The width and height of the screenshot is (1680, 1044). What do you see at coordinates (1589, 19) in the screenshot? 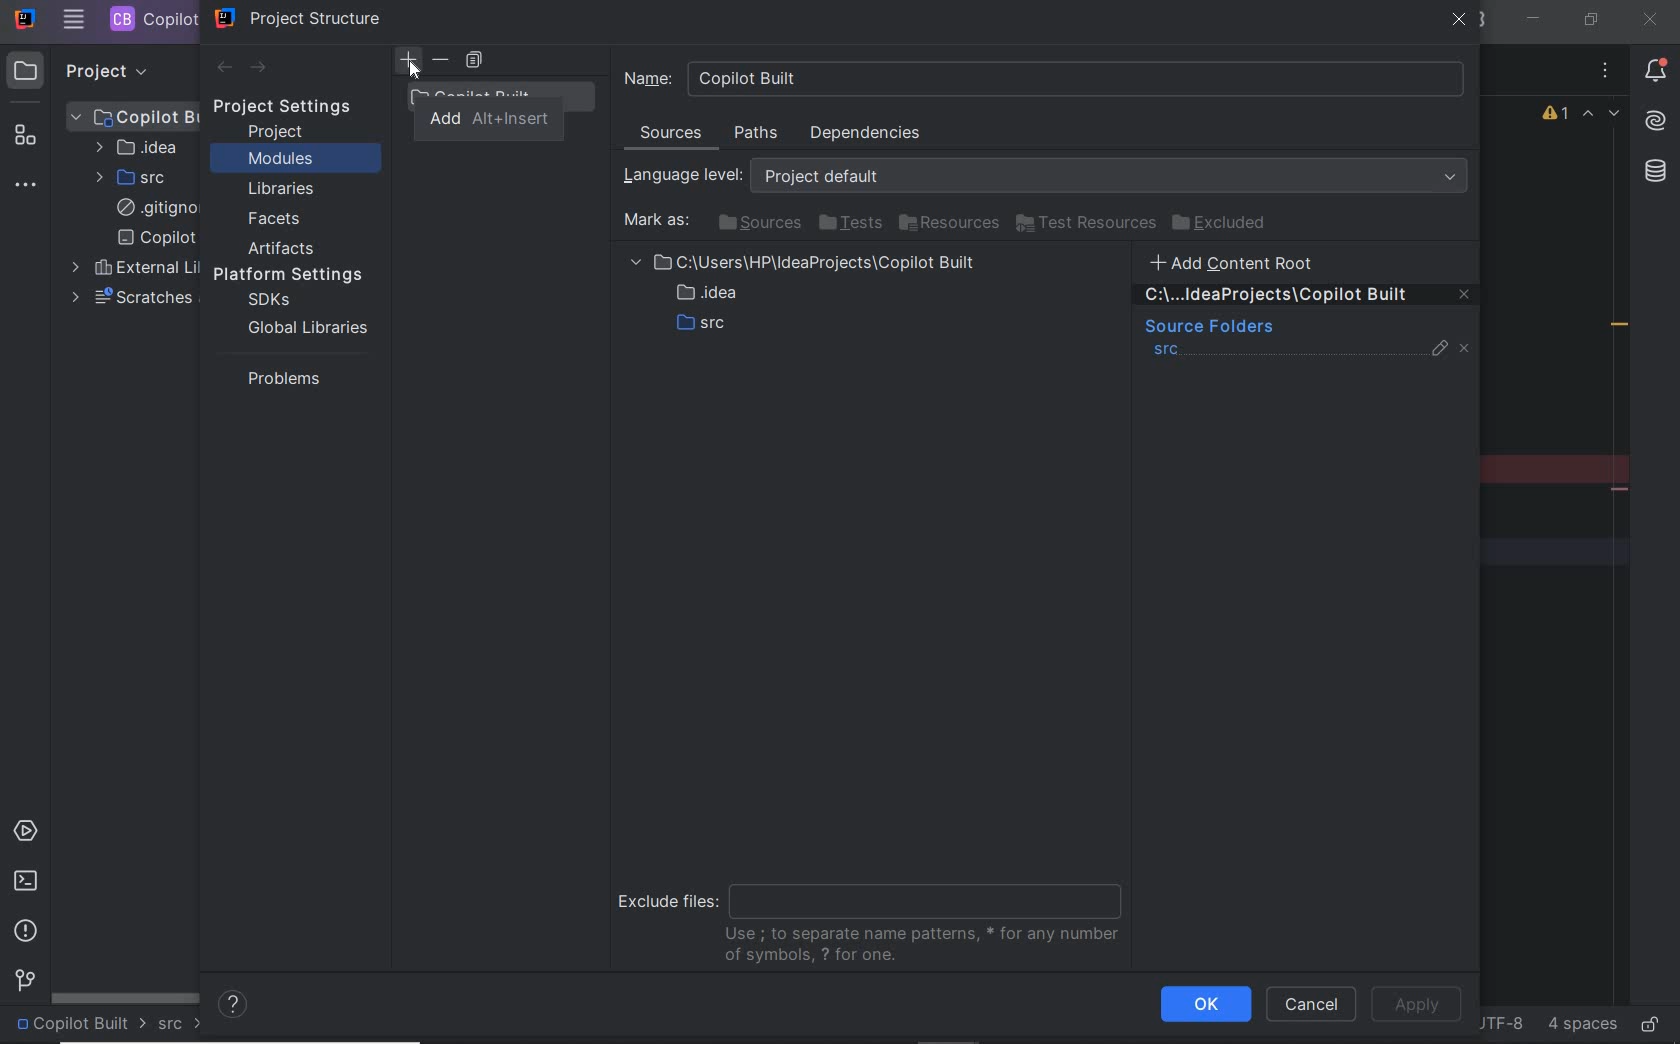
I see `restore down` at bounding box center [1589, 19].